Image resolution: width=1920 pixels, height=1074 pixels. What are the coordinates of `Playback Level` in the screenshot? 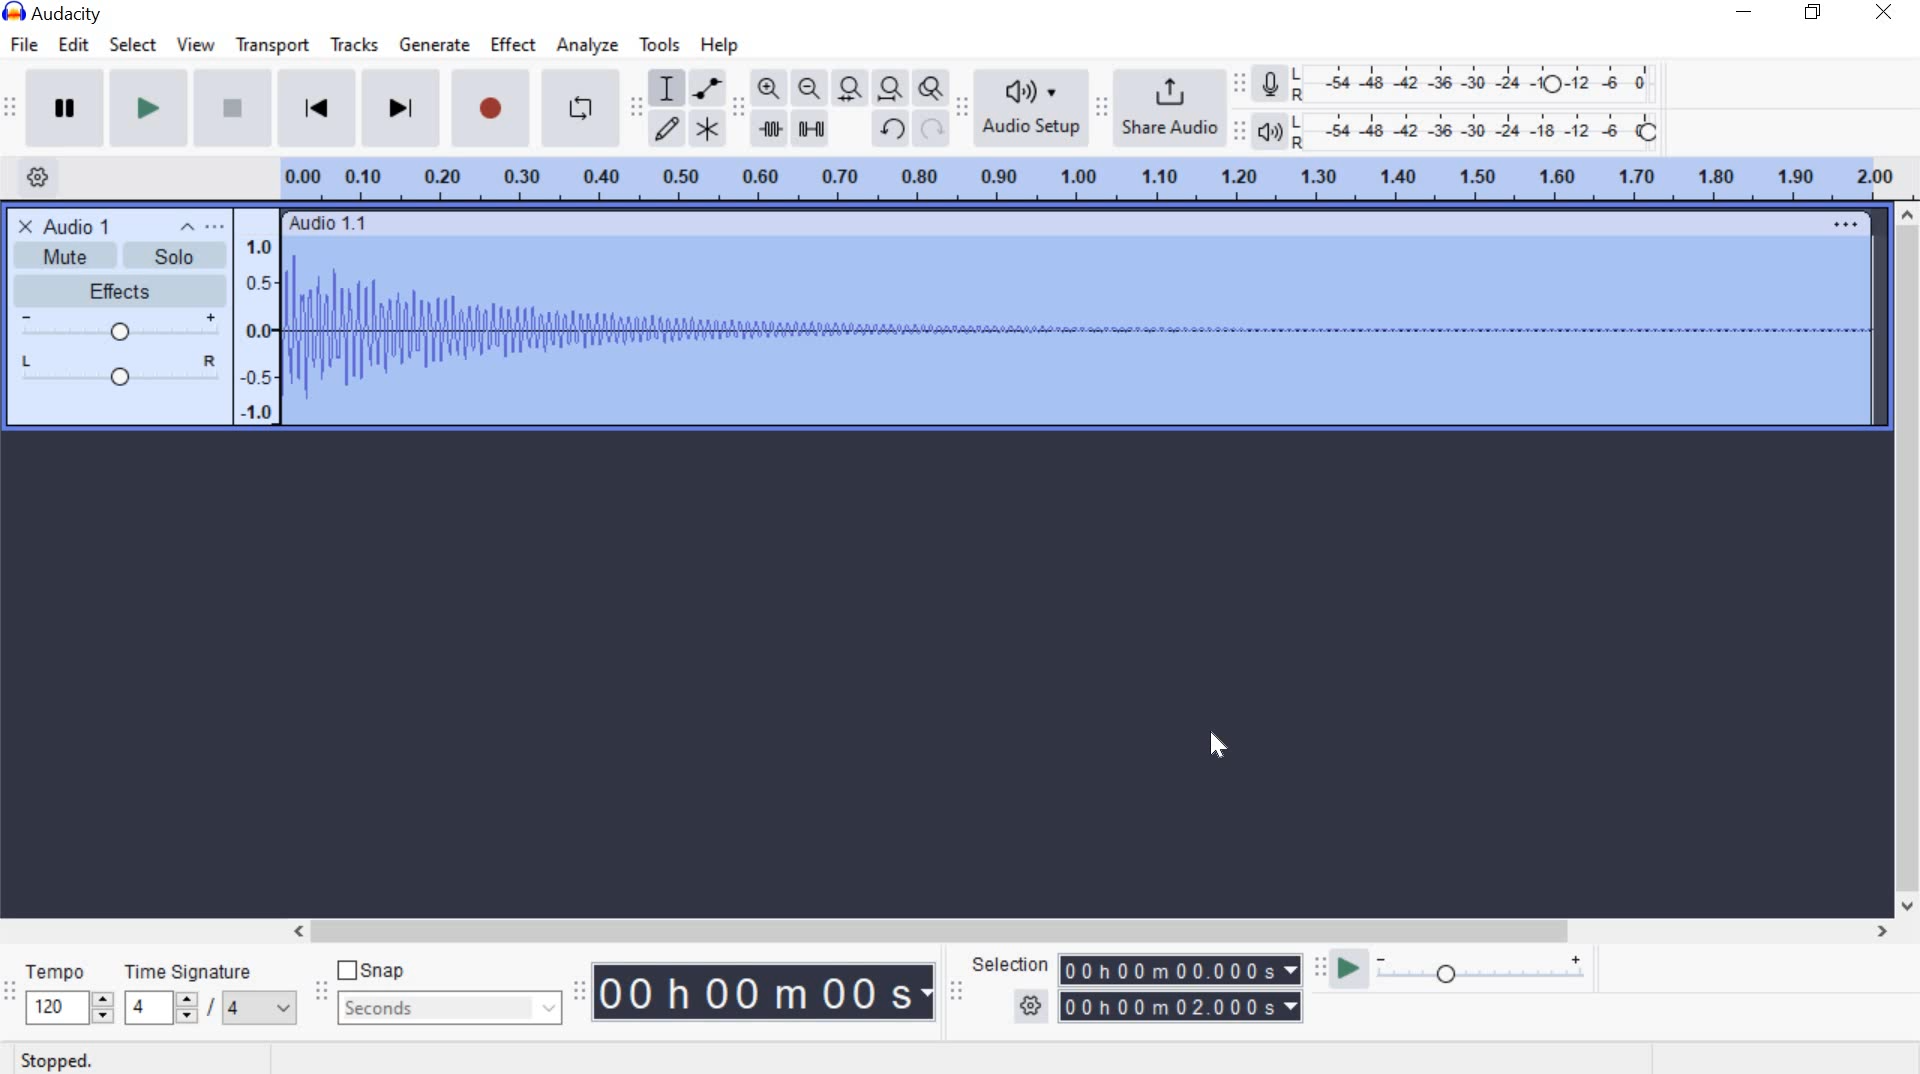 It's located at (1457, 130).